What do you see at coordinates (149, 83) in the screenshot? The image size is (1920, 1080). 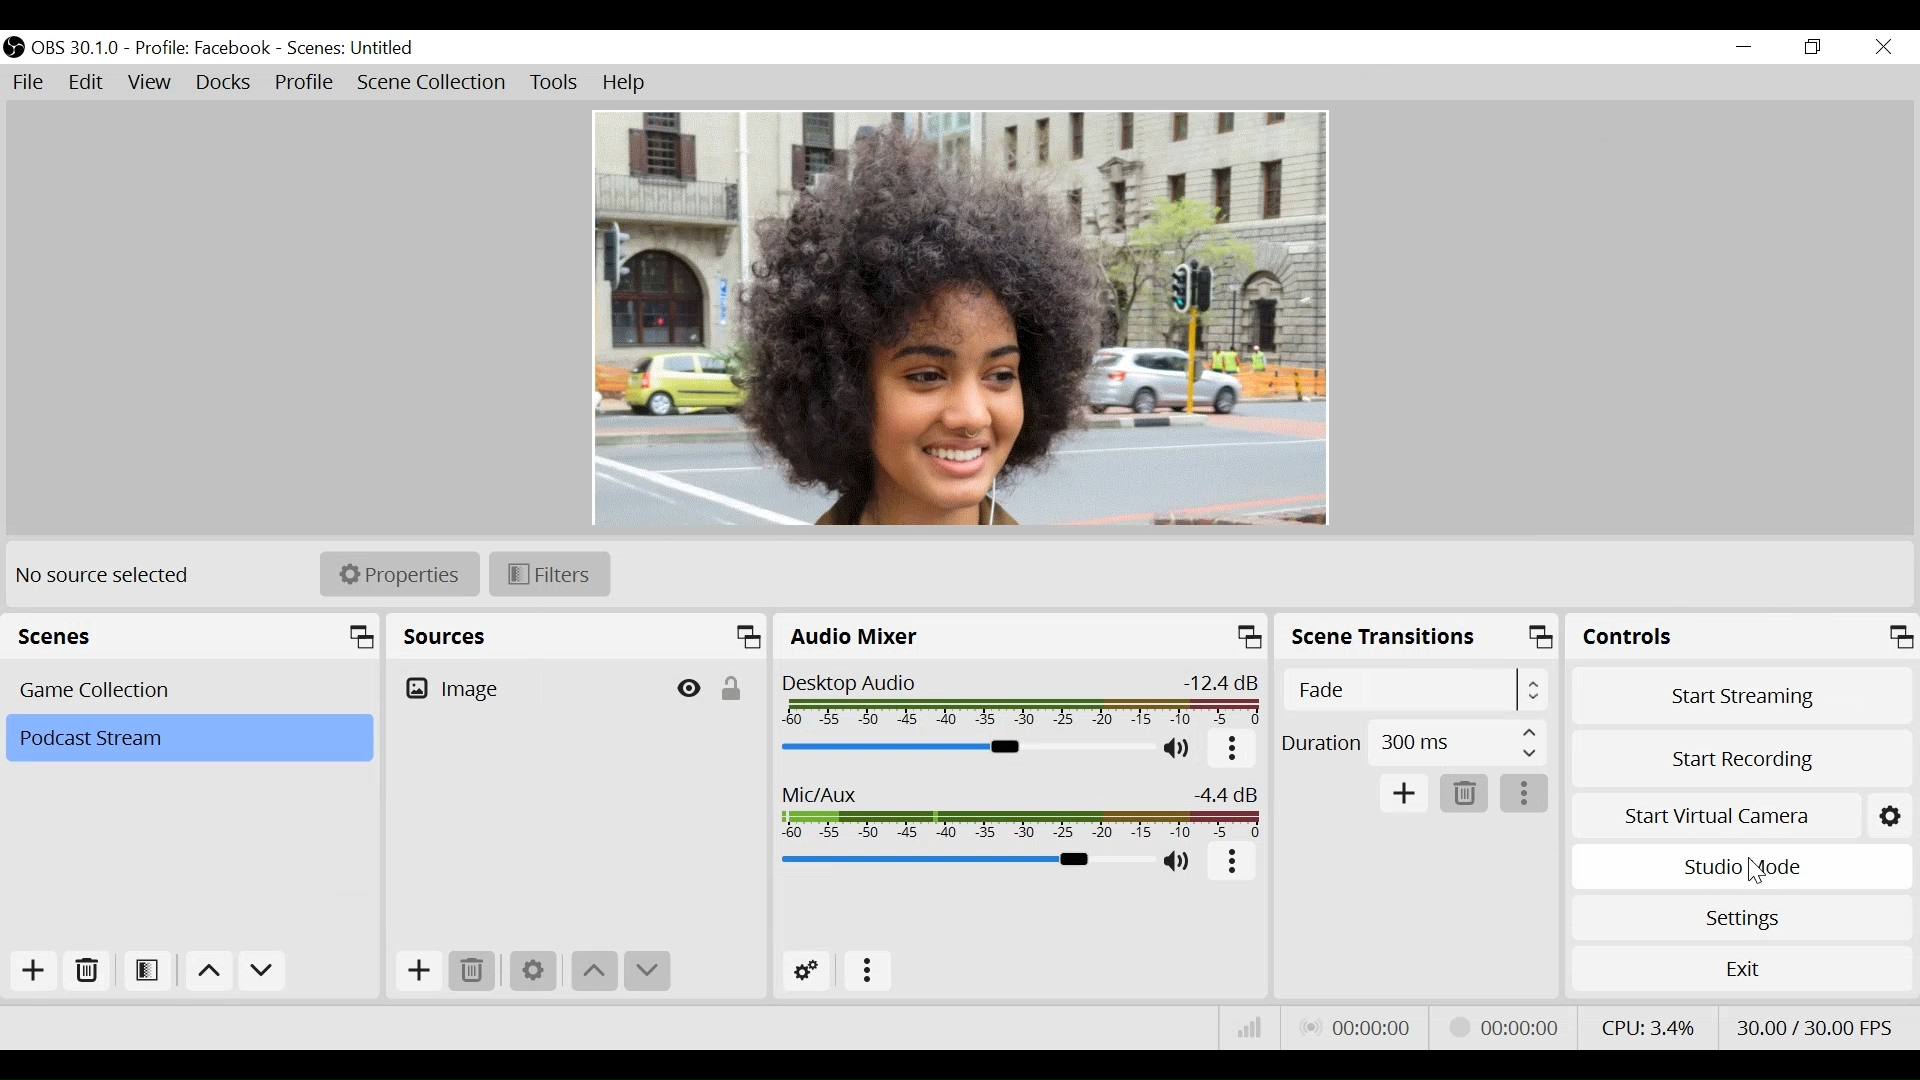 I see `View` at bounding box center [149, 83].